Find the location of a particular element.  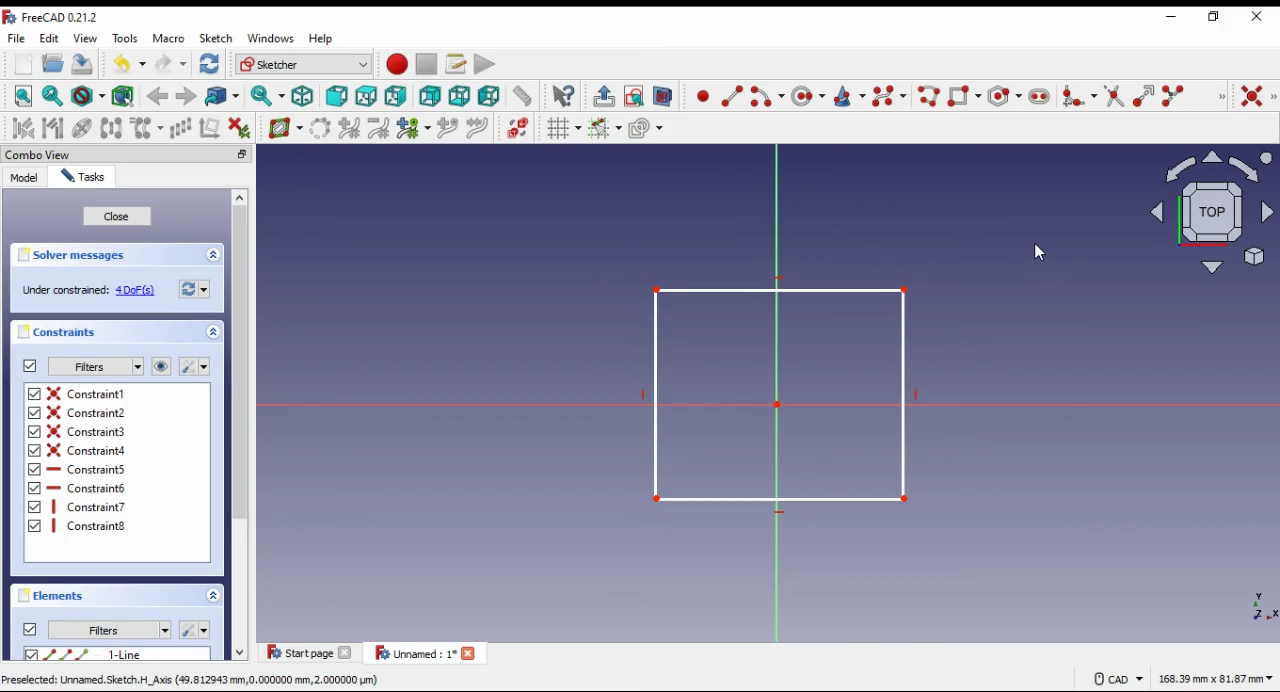

join curves is located at coordinates (477, 128).